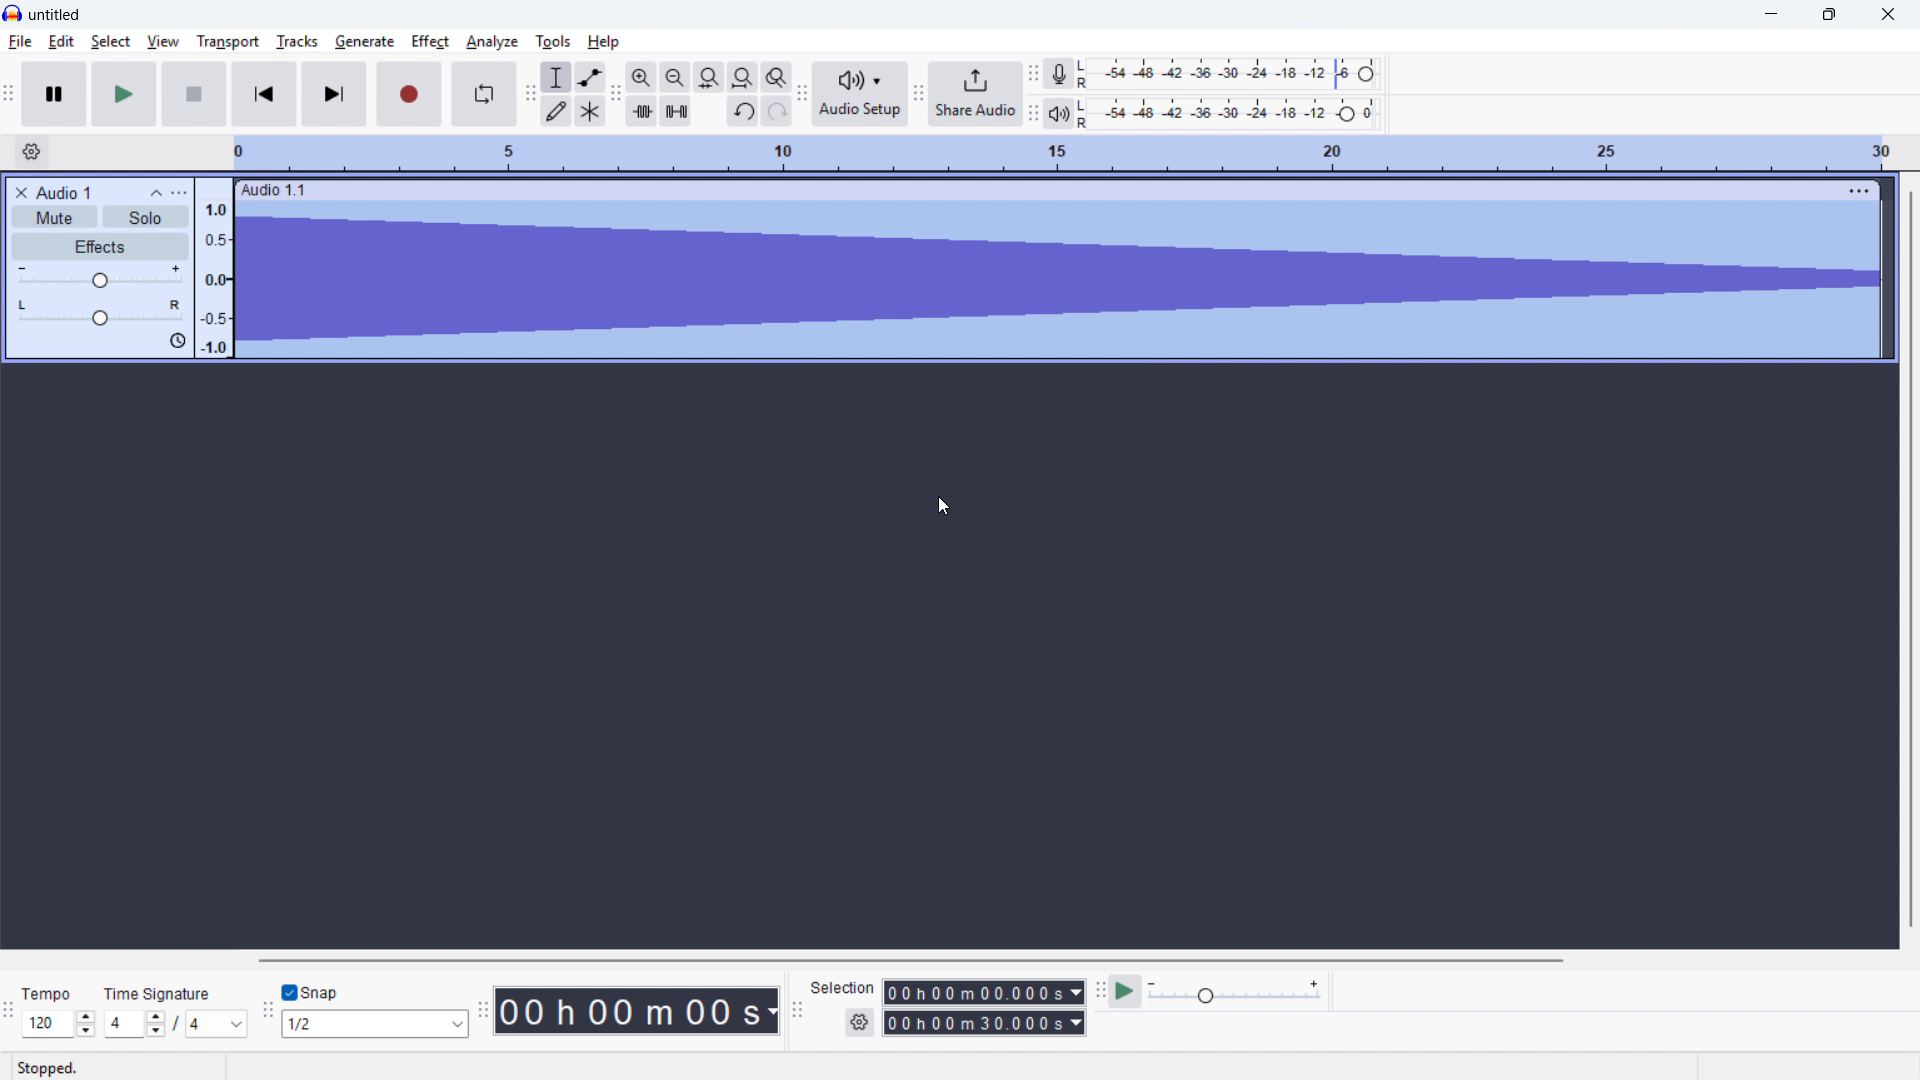  Describe the element at coordinates (641, 76) in the screenshot. I see `Zoom in ` at that location.